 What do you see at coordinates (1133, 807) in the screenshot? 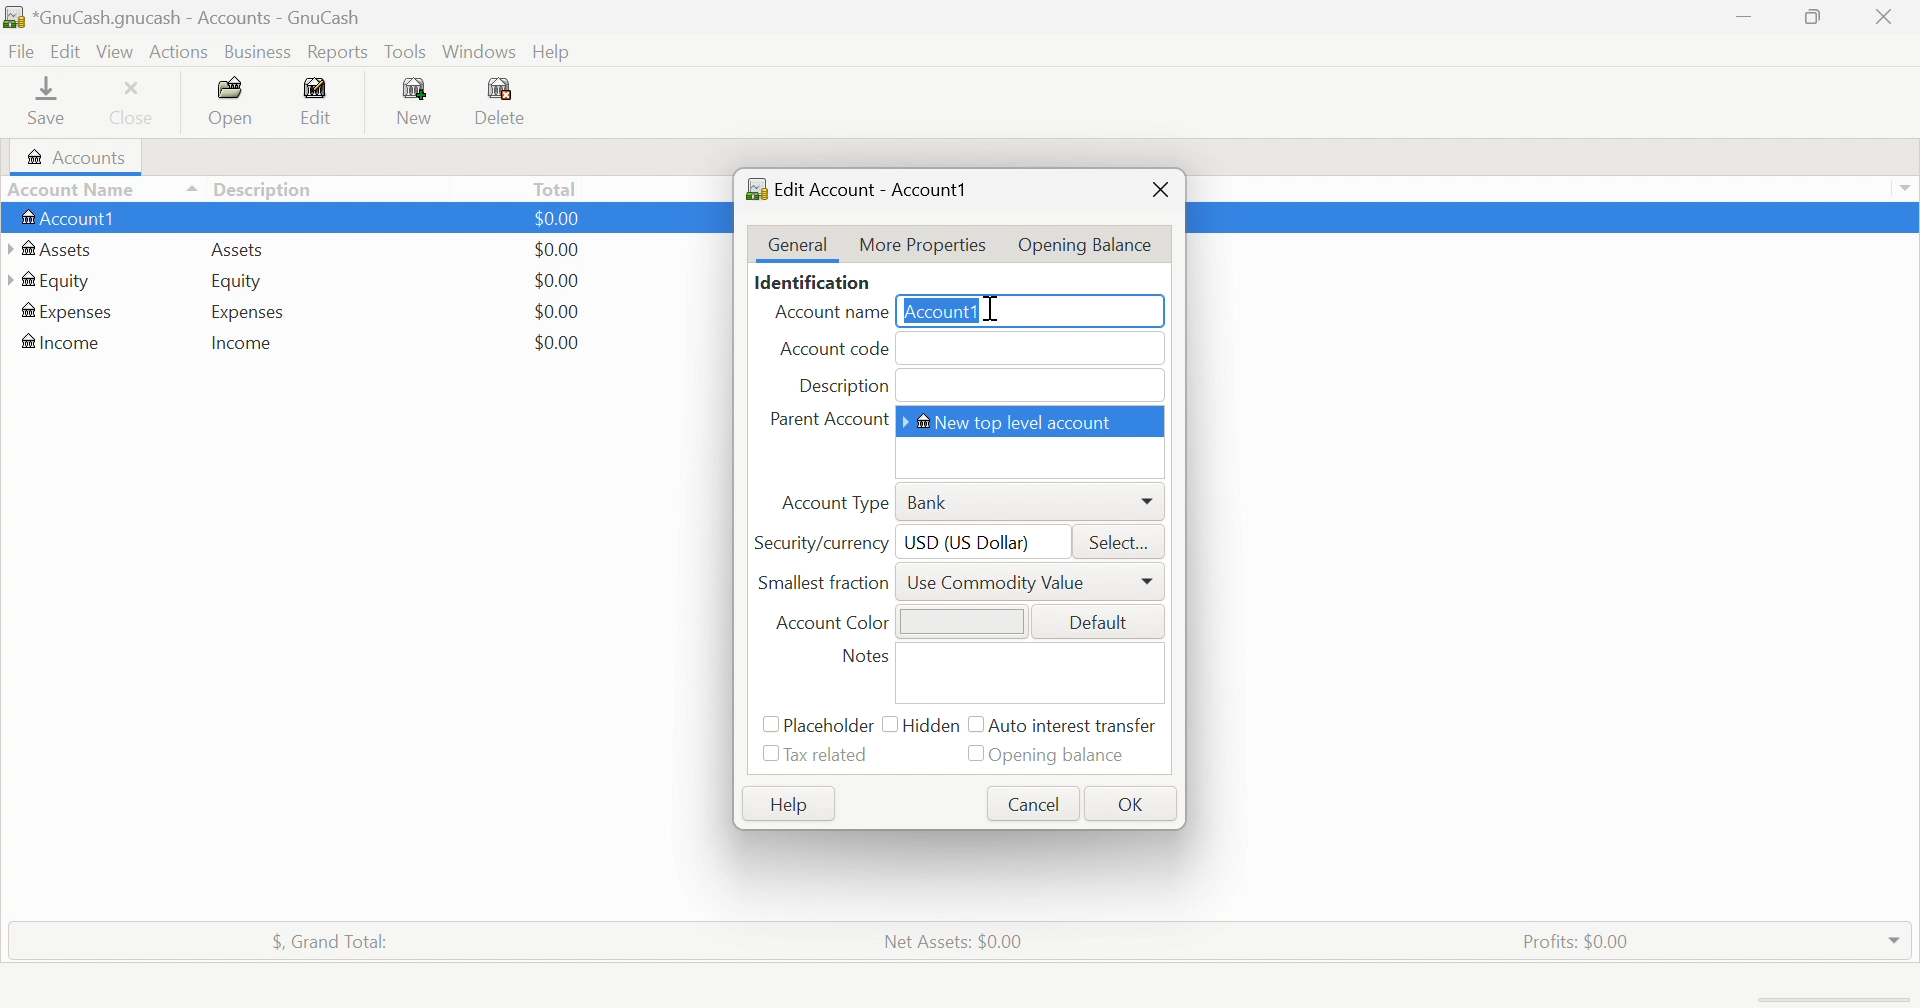
I see `OK` at bounding box center [1133, 807].